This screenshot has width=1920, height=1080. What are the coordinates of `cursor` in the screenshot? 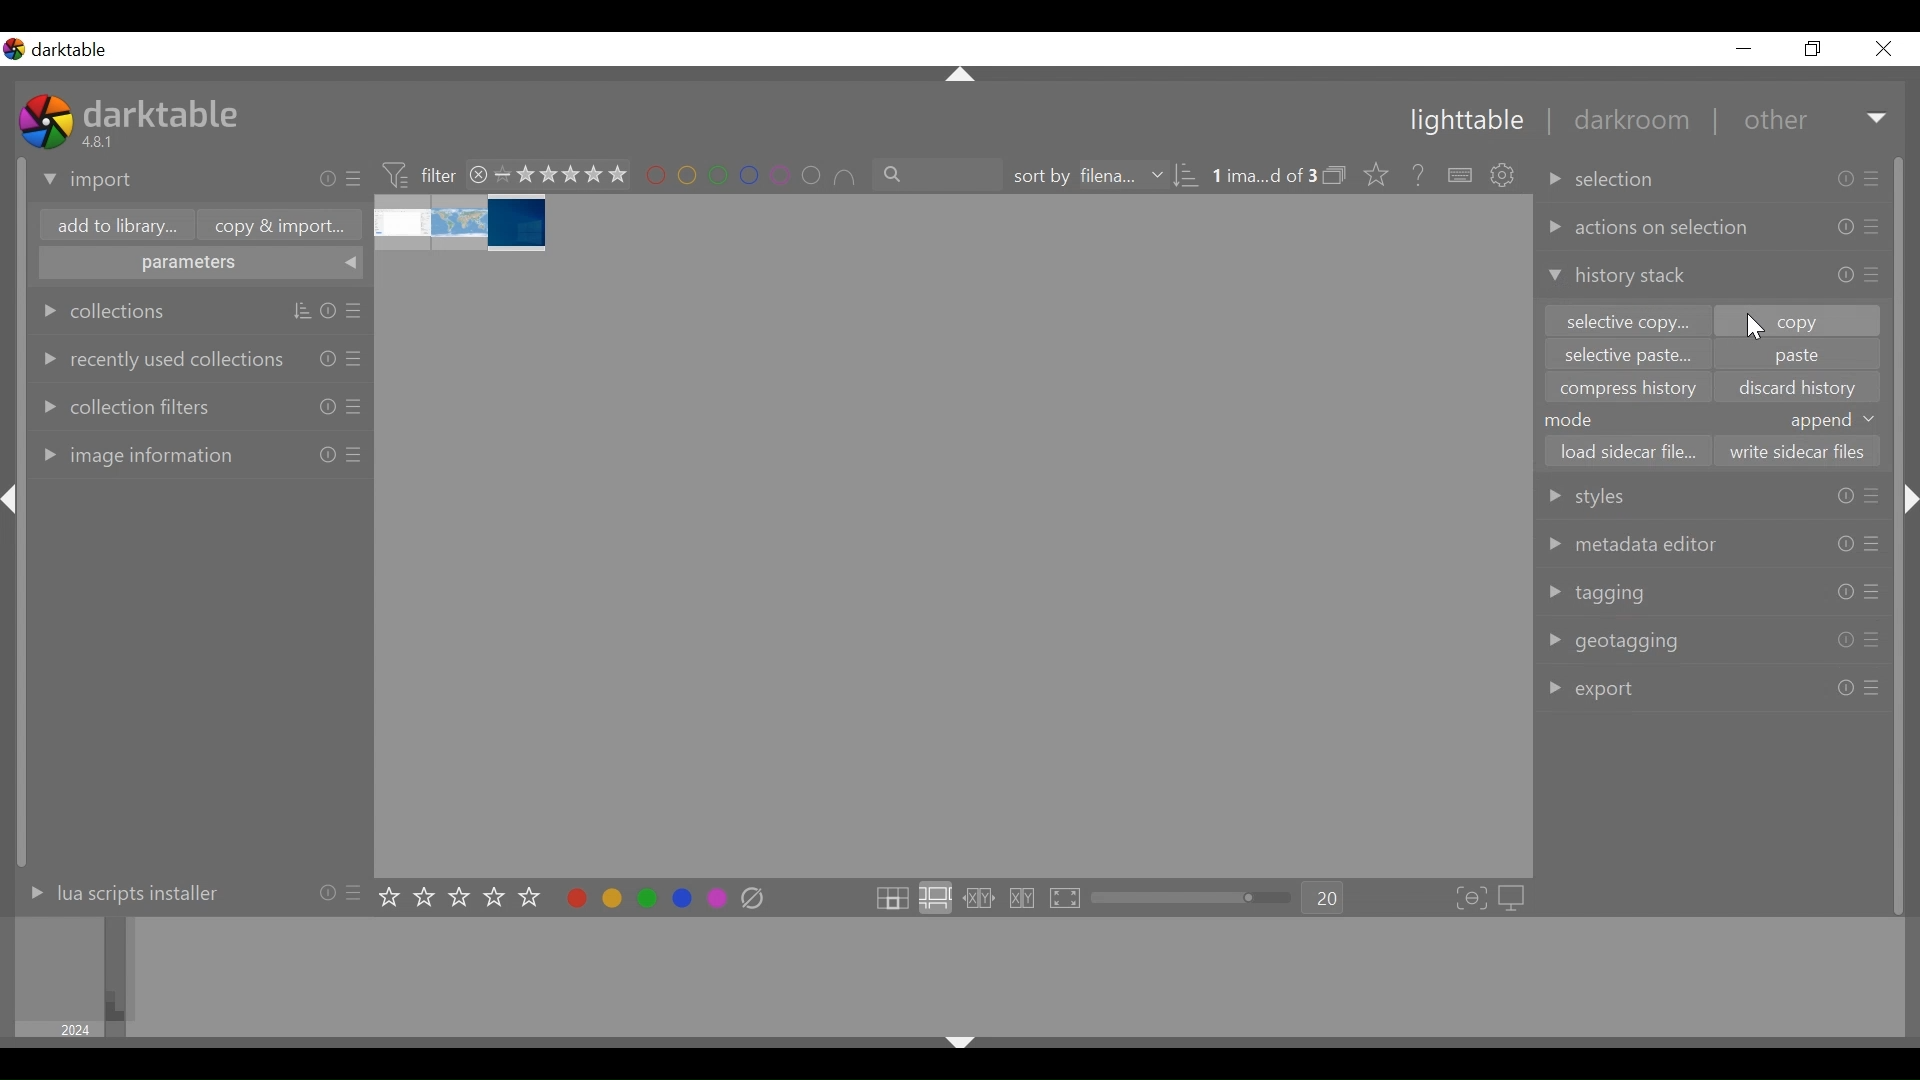 It's located at (1752, 326).